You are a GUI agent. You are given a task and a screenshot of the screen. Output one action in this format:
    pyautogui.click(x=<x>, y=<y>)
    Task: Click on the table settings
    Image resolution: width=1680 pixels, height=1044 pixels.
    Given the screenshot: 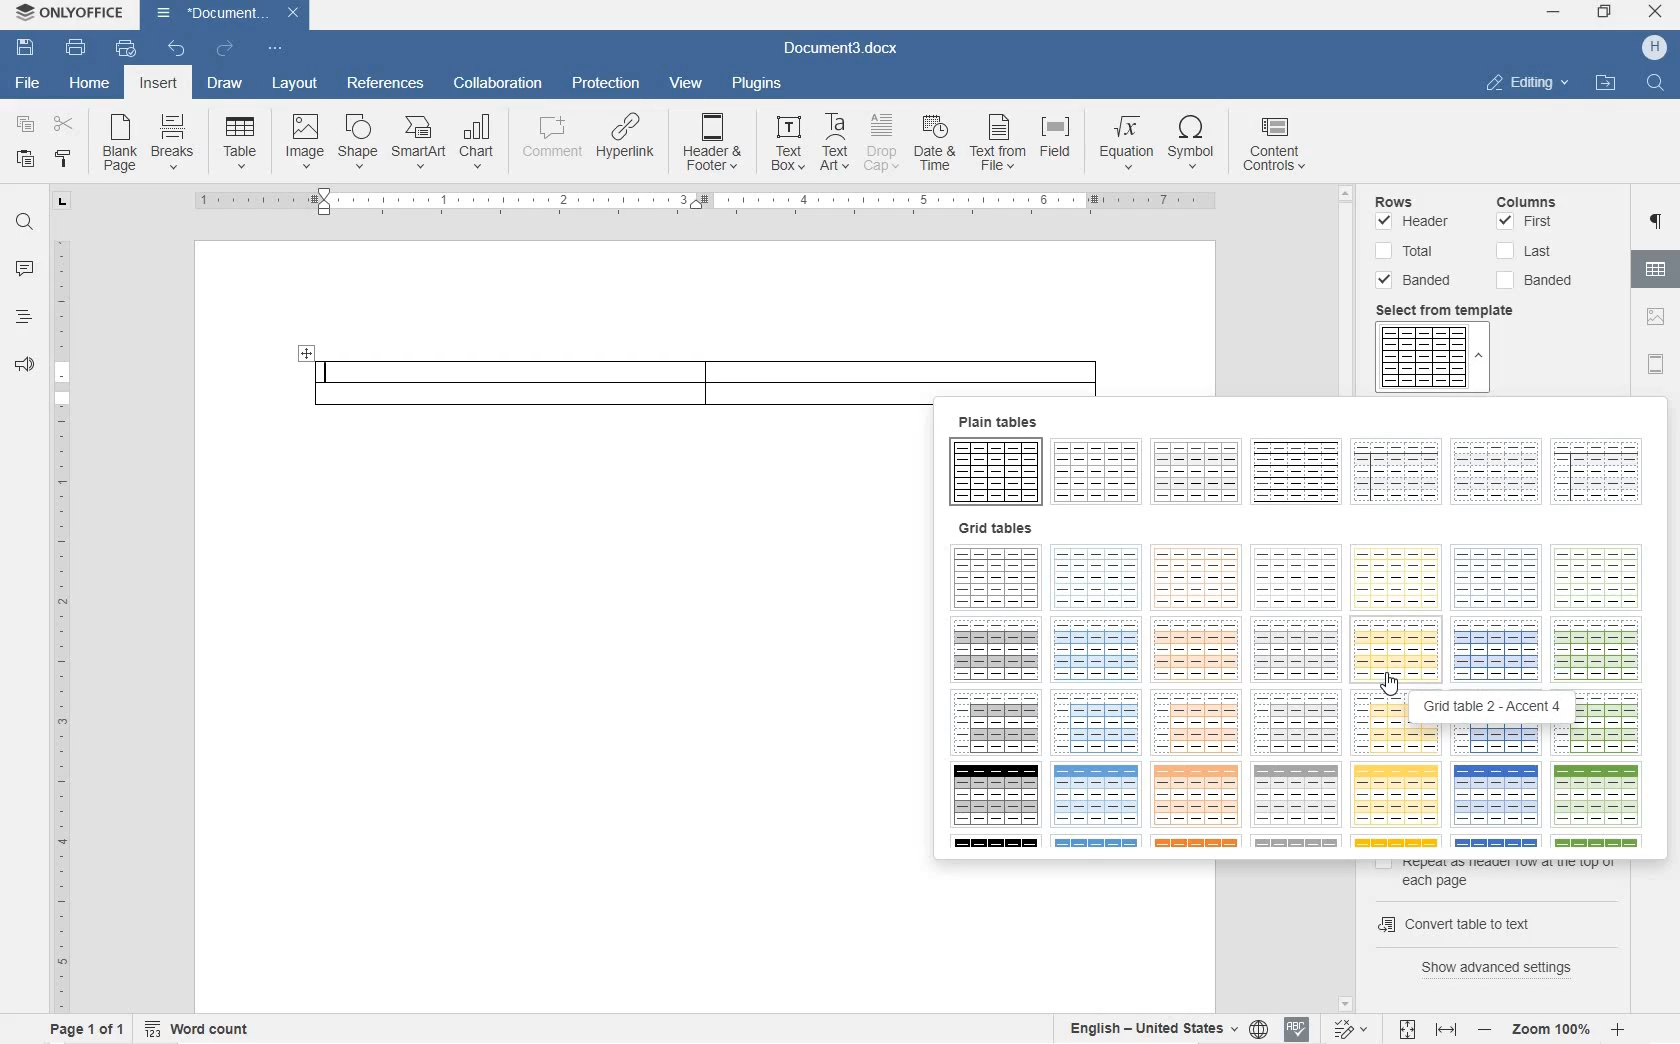 What is the action you would take?
    pyautogui.click(x=1658, y=272)
    